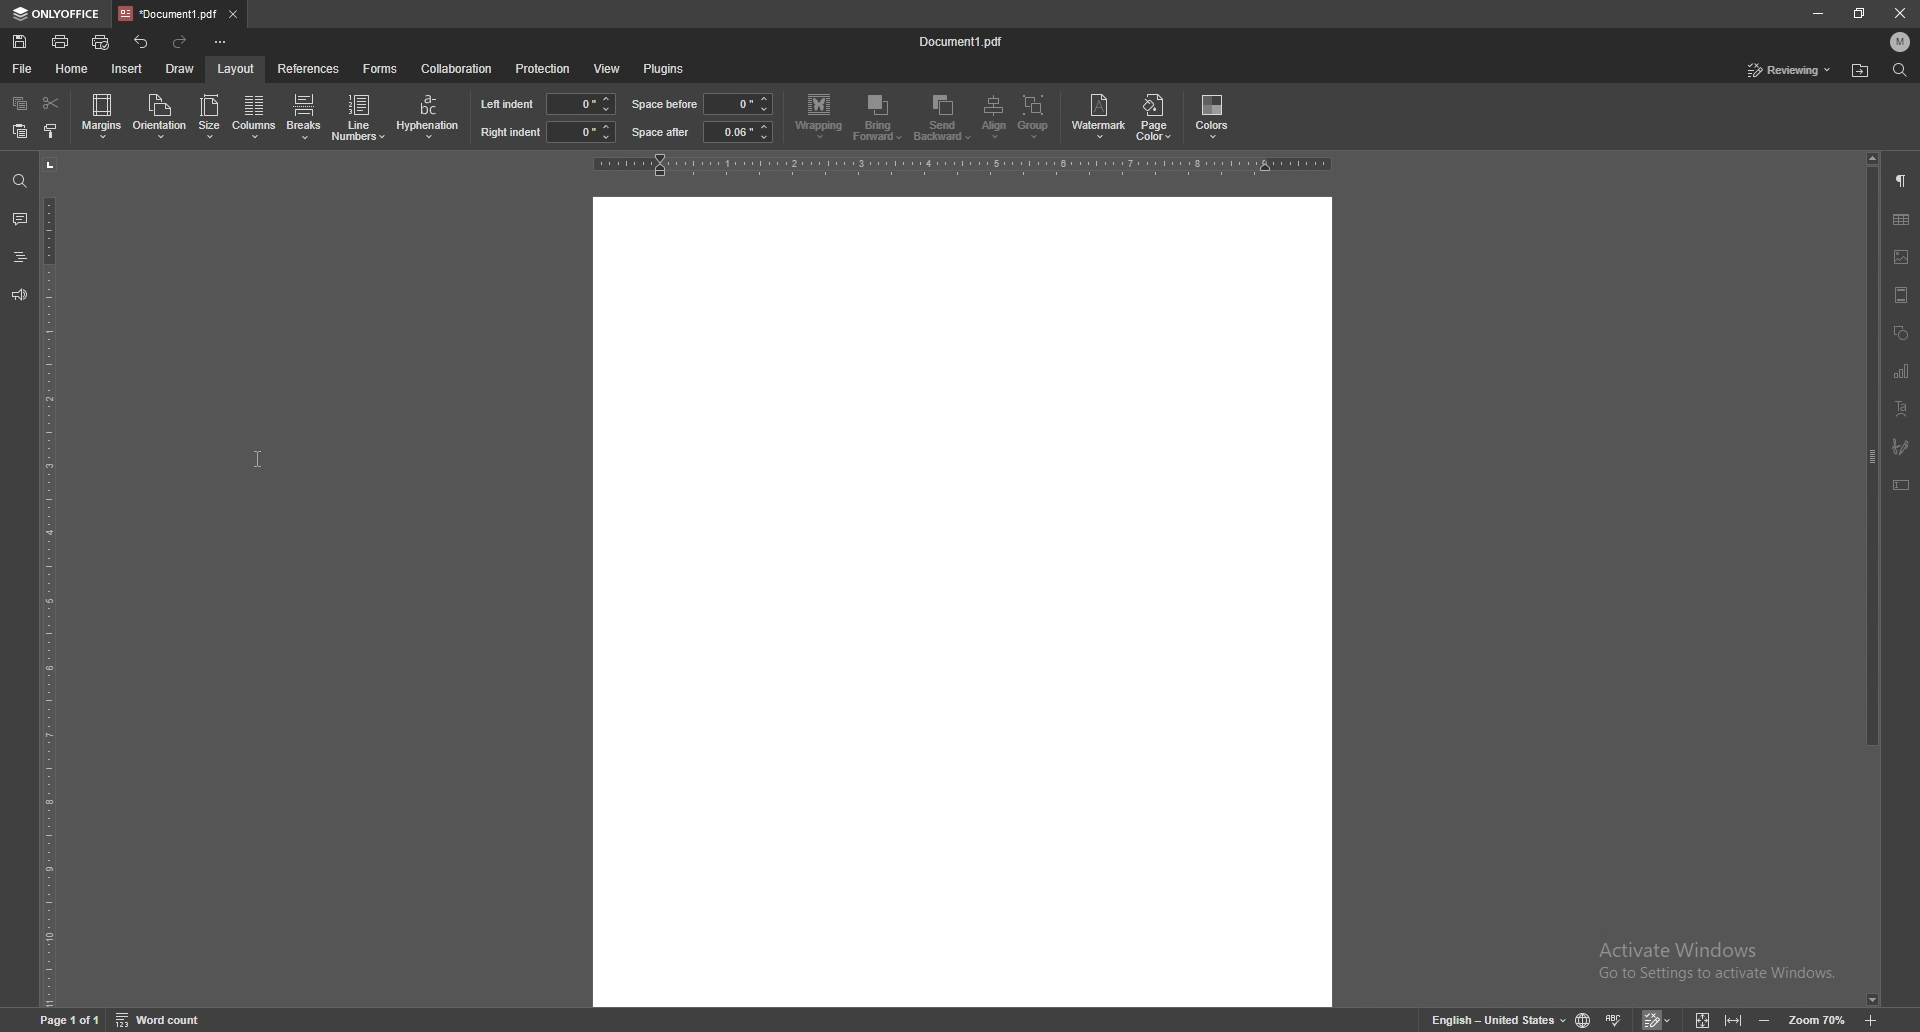 This screenshot has height=1032, width=1920. What do you see at coordinates (22, 103) in the screenshot?
I see `copy` at bounding box center [22, 103].